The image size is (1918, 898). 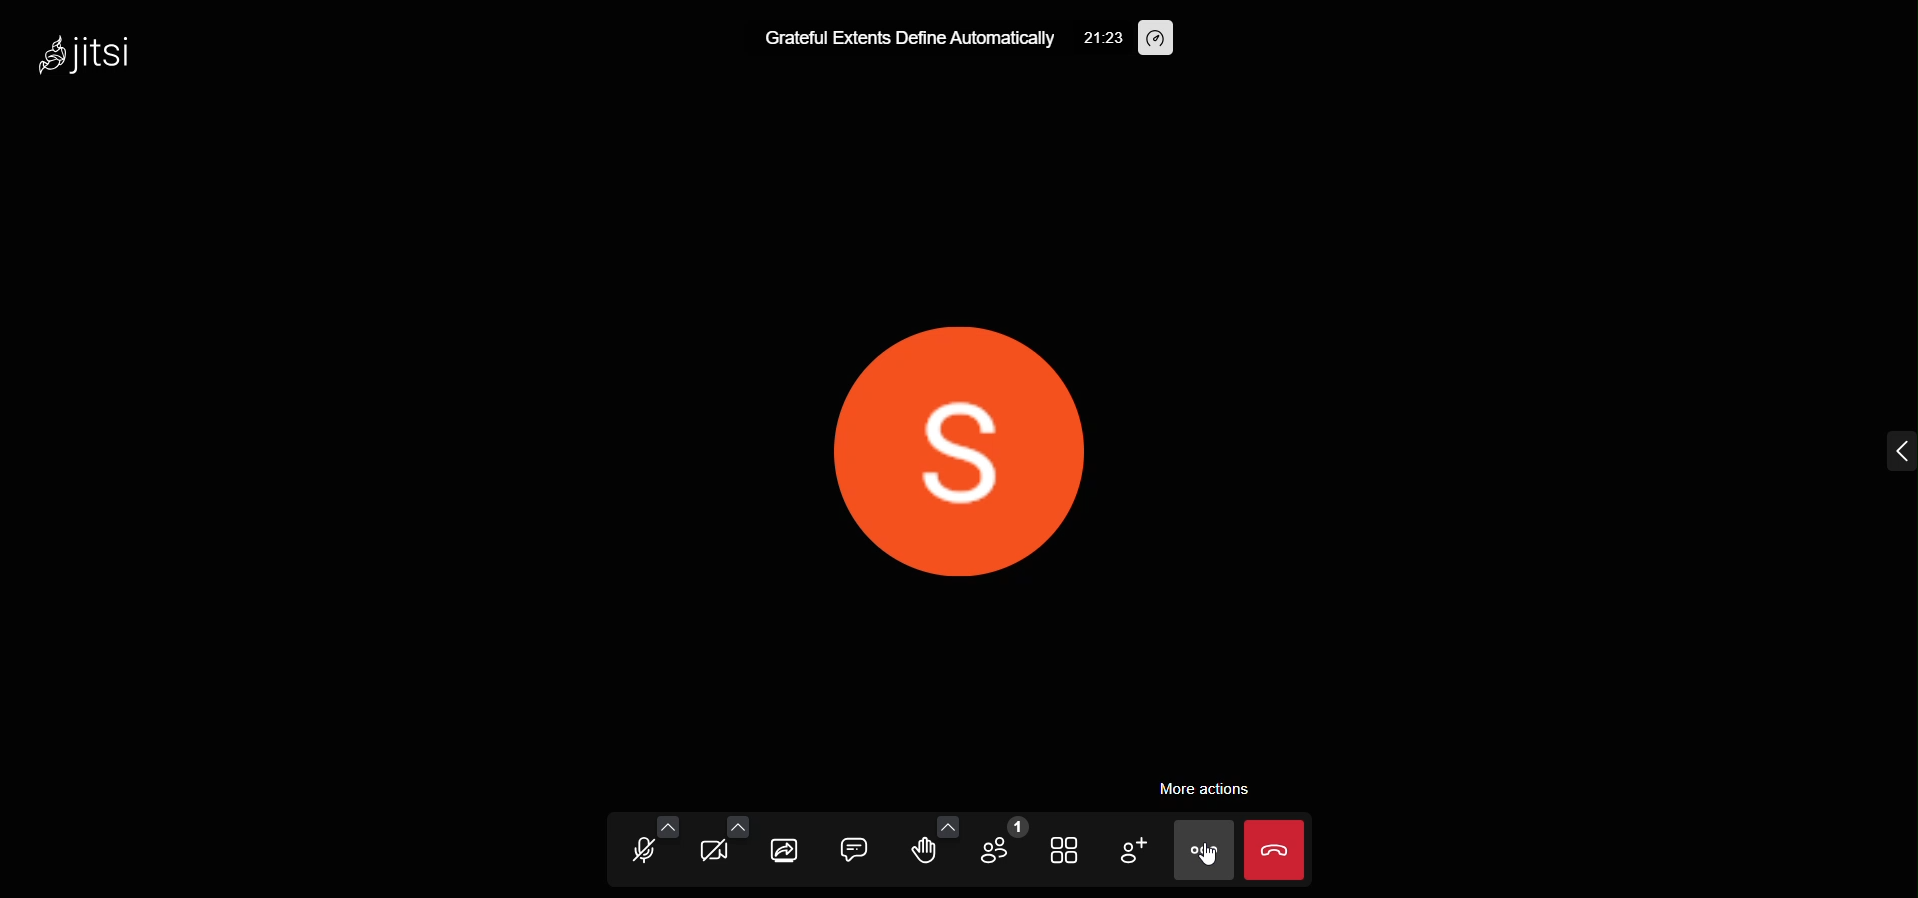 What do you see at coordinates (786, 850) in the screenshot?
I see `svreen share` at bounding box center [786, 850].